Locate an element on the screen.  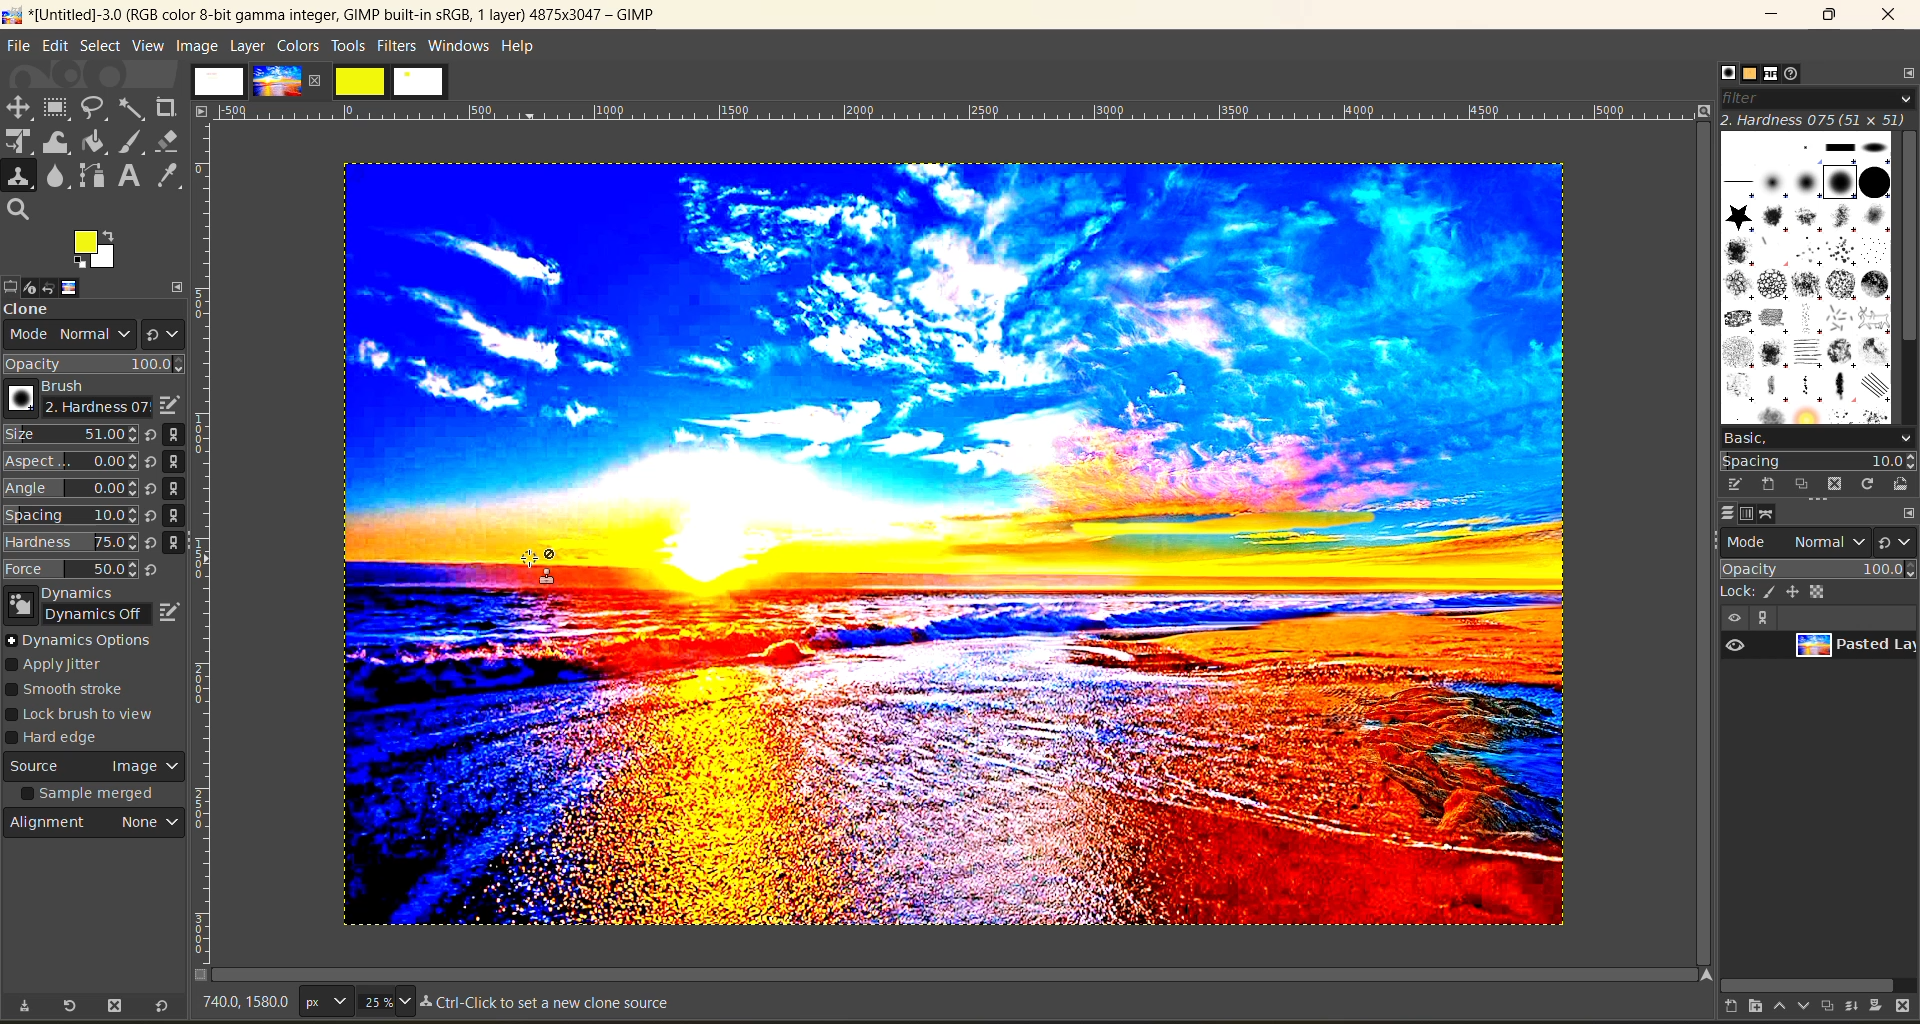
document history is located at coordinates (1800, 74).